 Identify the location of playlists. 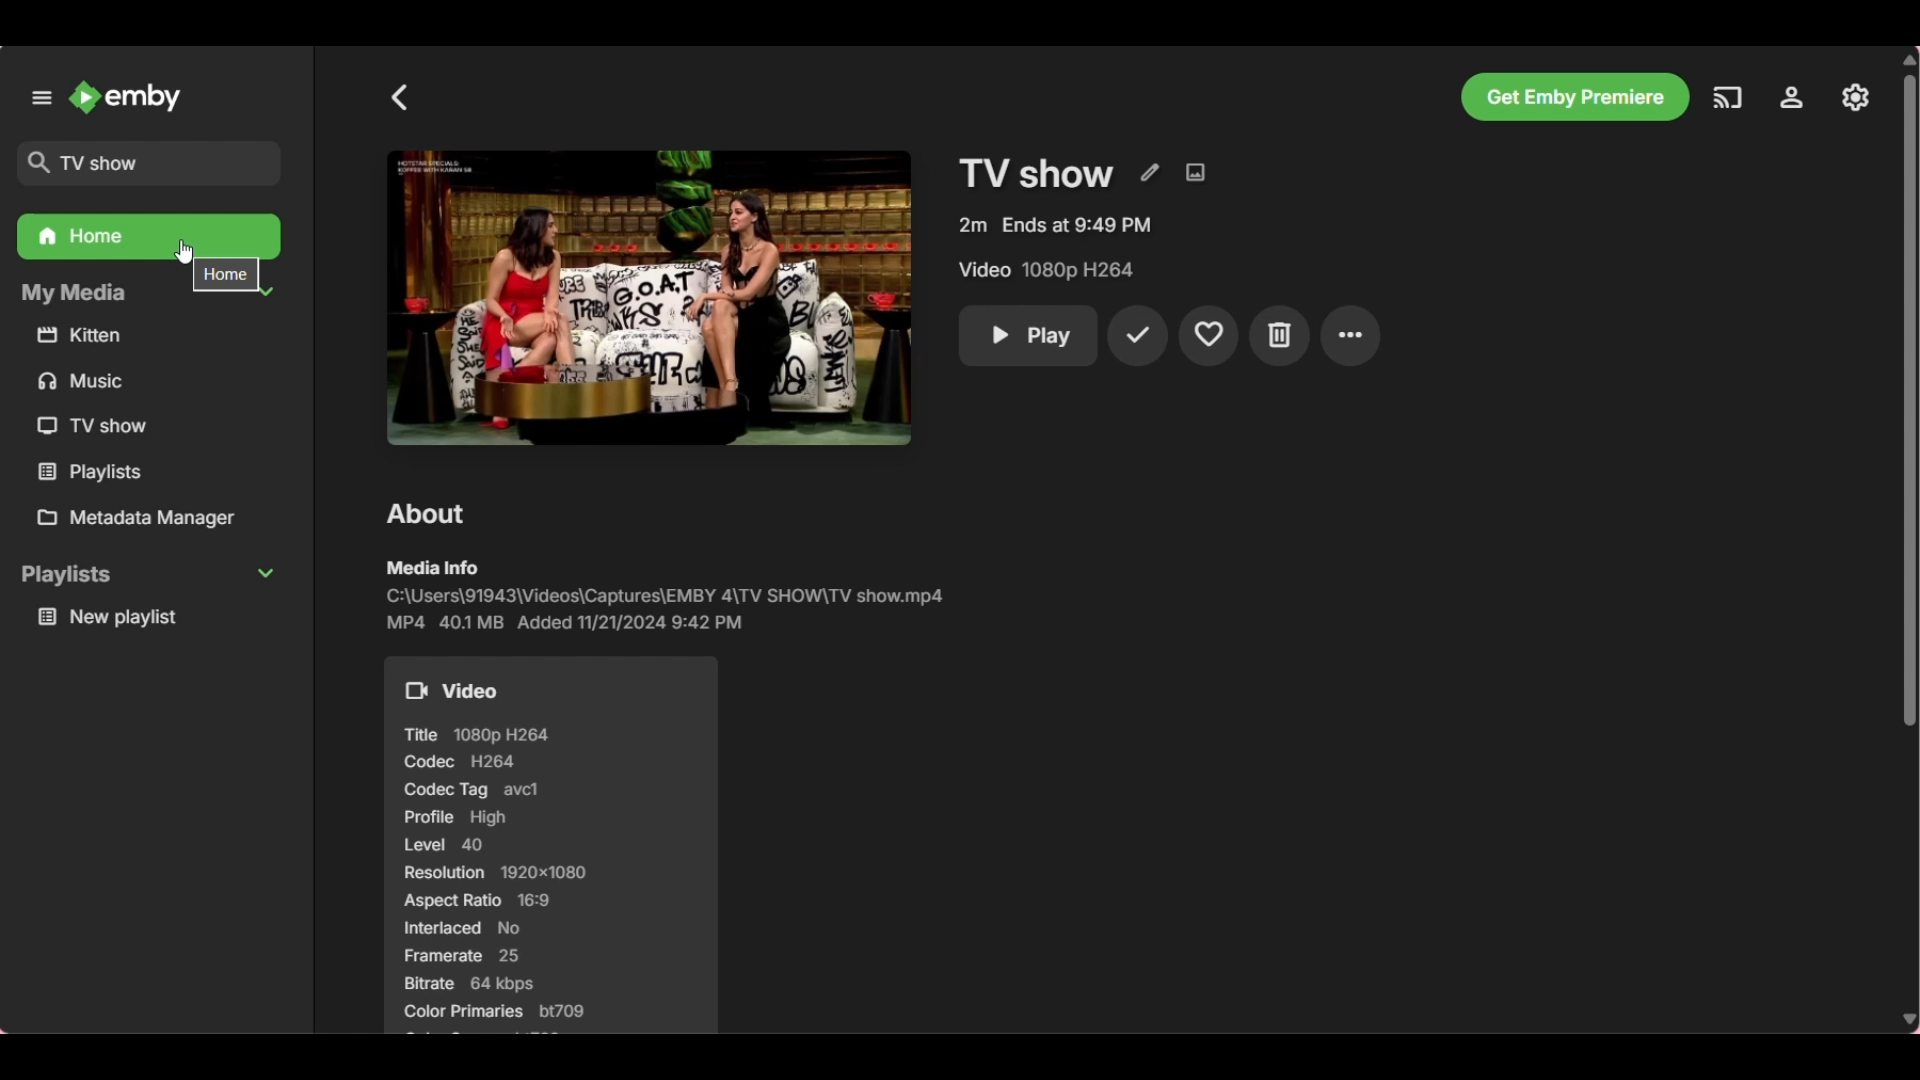
(146, 575).